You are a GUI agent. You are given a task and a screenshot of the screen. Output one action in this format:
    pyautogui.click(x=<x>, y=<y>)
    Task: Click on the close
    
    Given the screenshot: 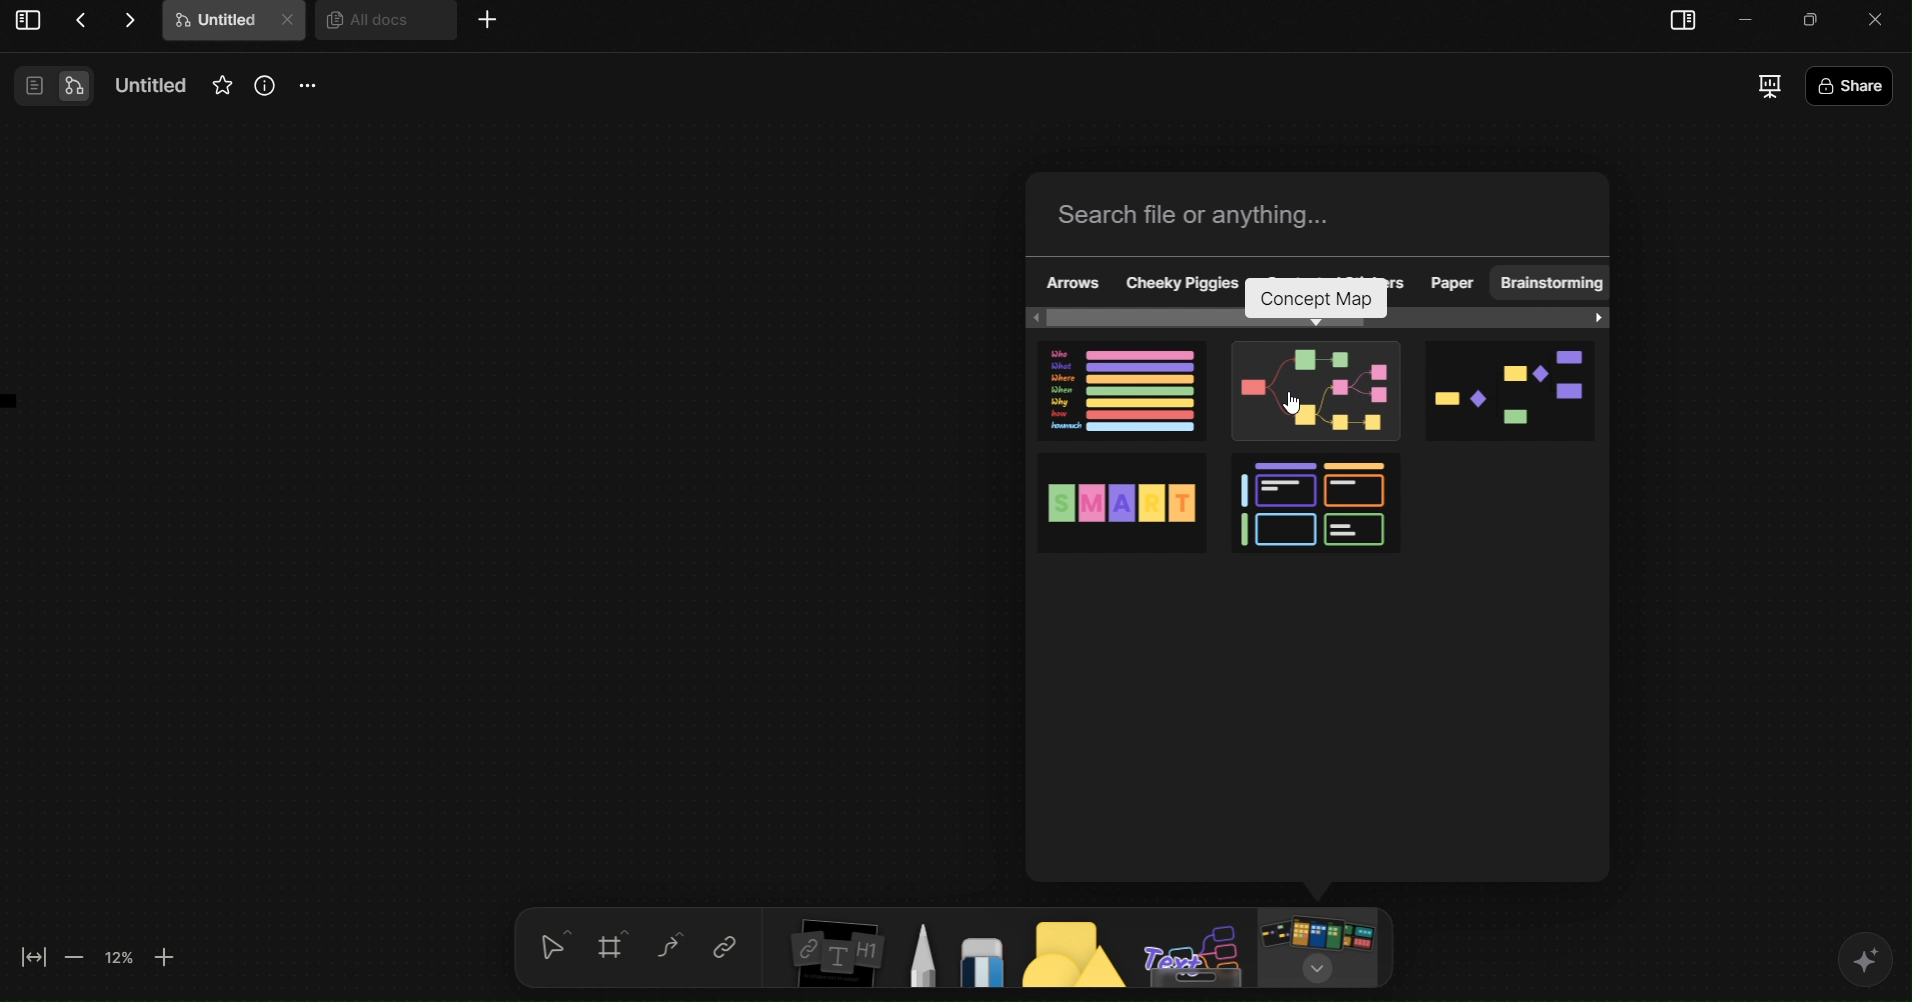 What is the action you would take?
    pyautogui.click(x=1885, y=17)
    